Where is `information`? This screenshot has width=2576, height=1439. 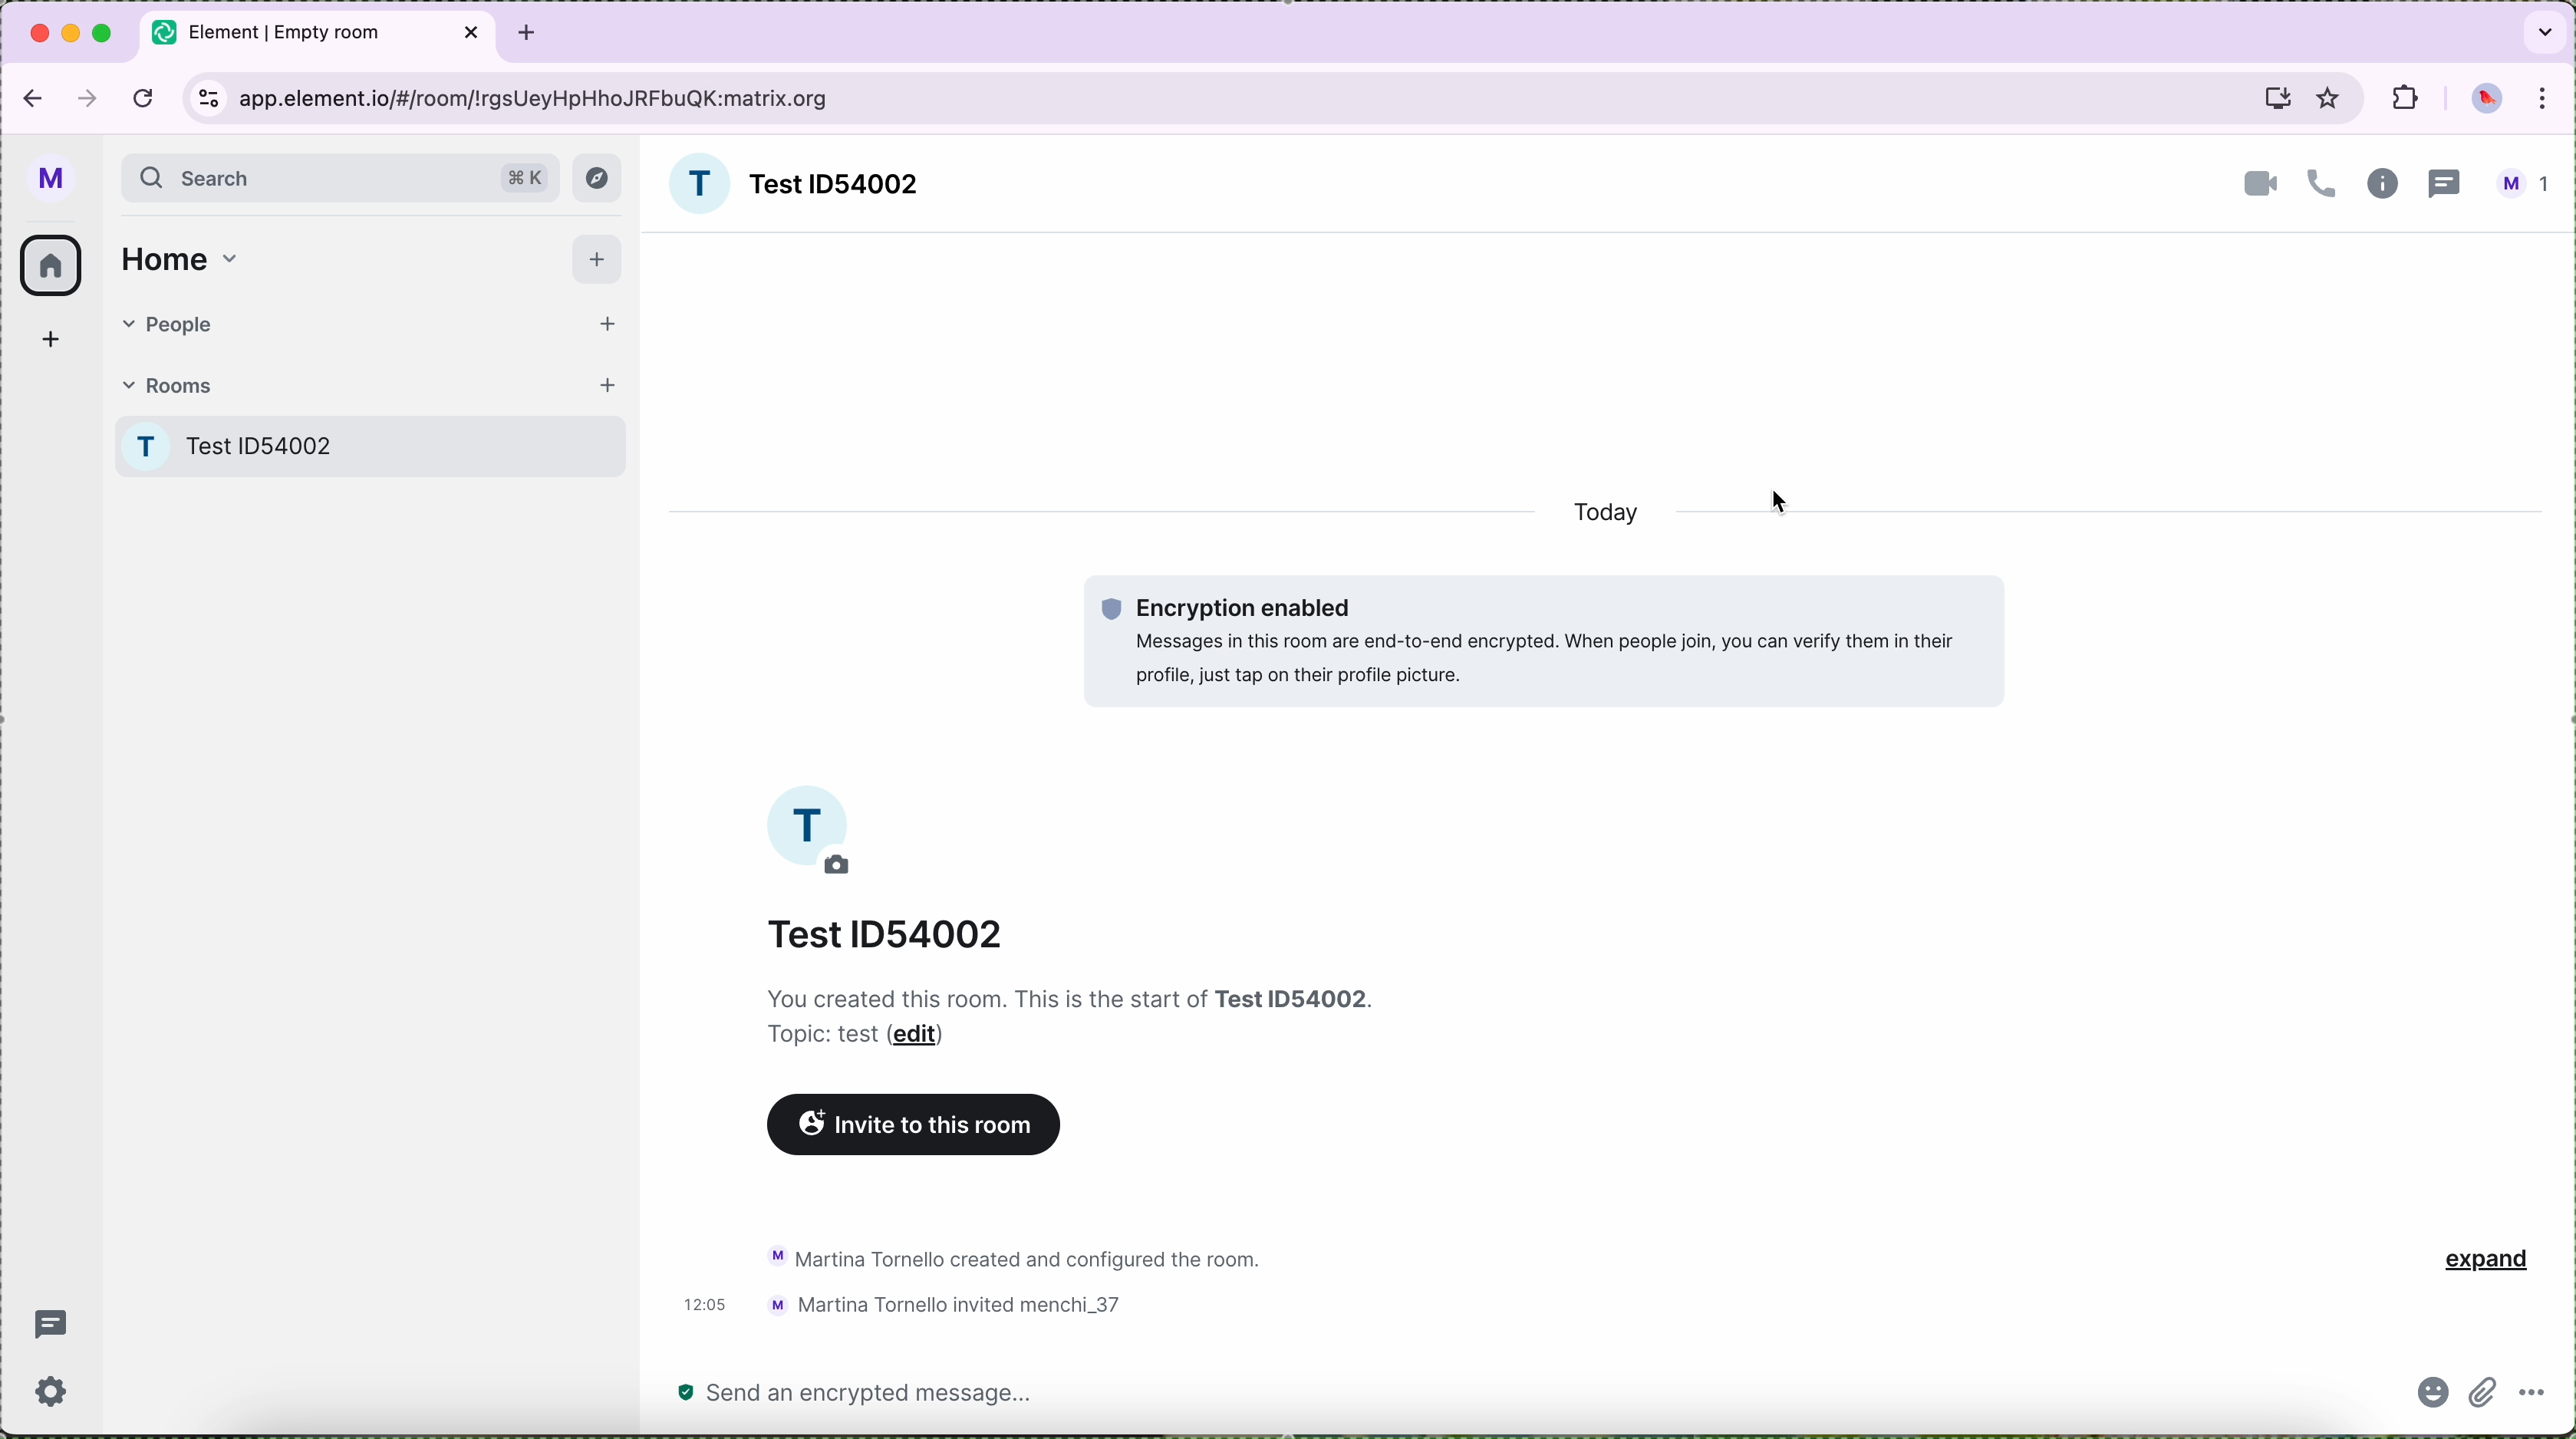 information is located at coordinates (2382, 185).